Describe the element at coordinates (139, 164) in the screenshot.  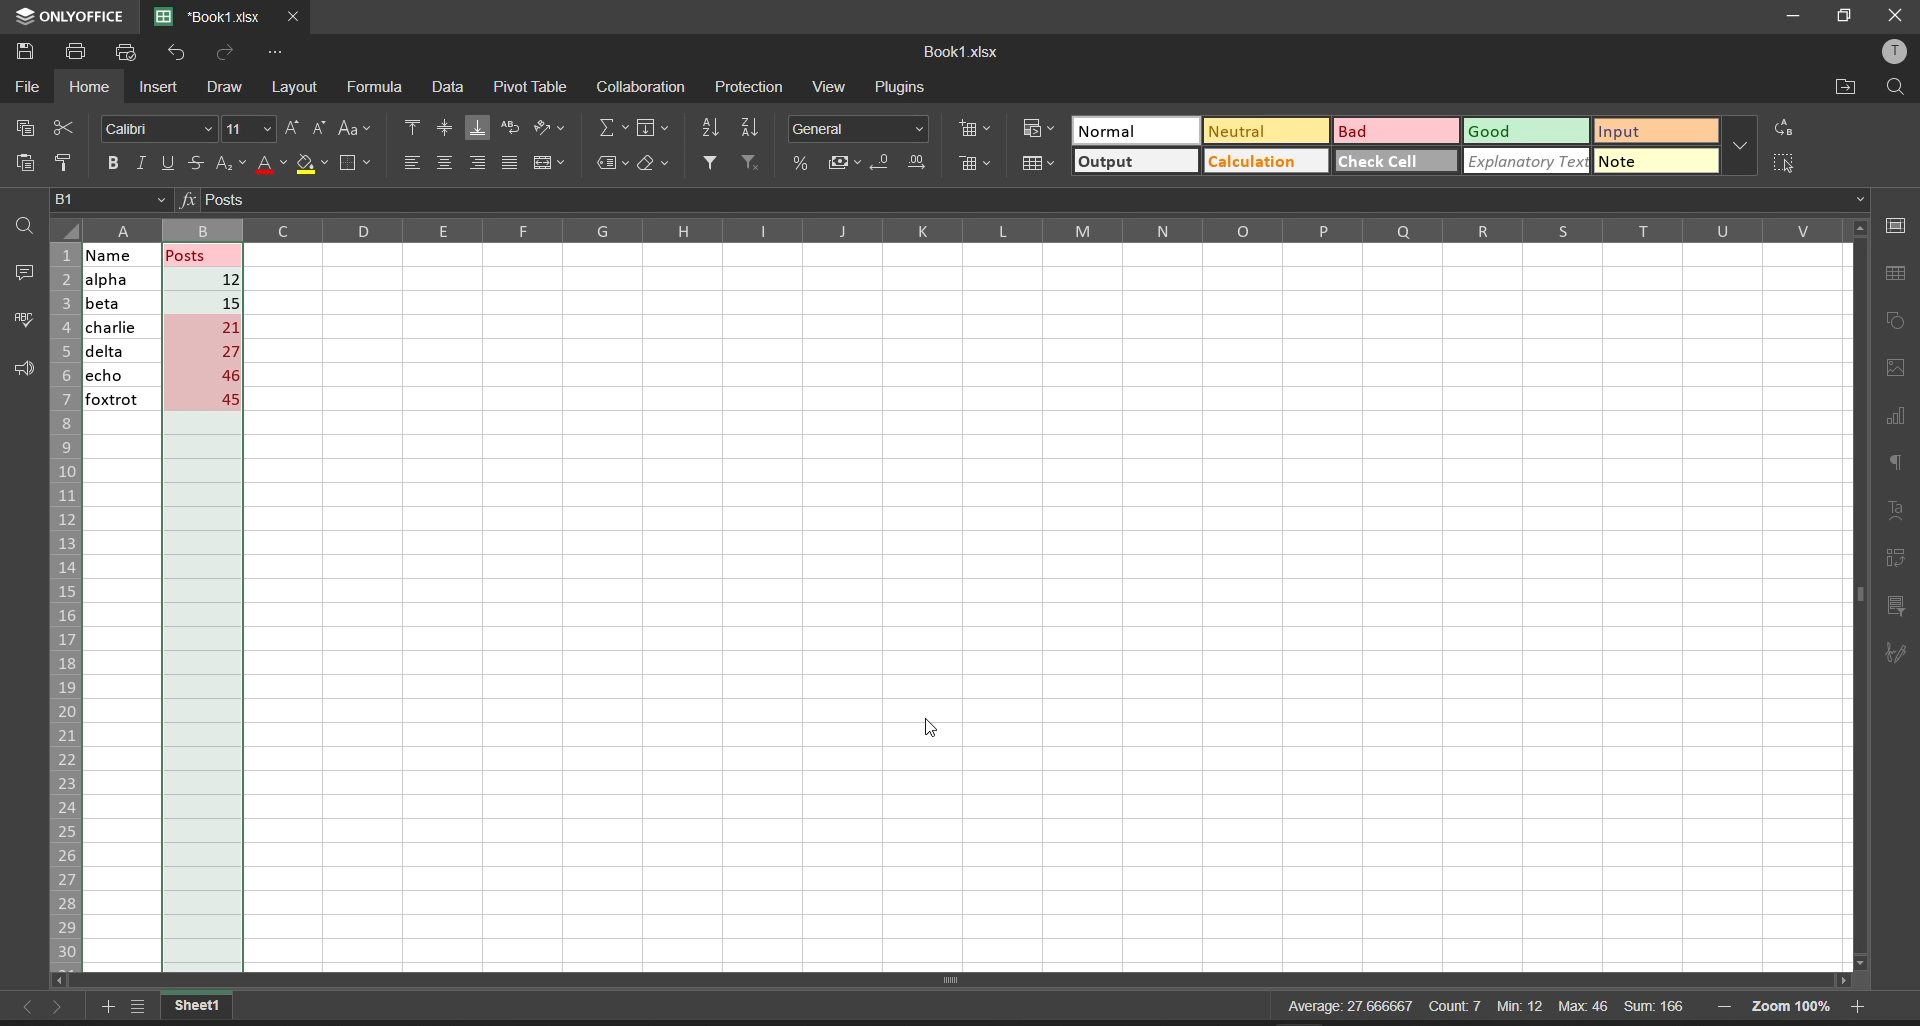
I see `italic` at that location.